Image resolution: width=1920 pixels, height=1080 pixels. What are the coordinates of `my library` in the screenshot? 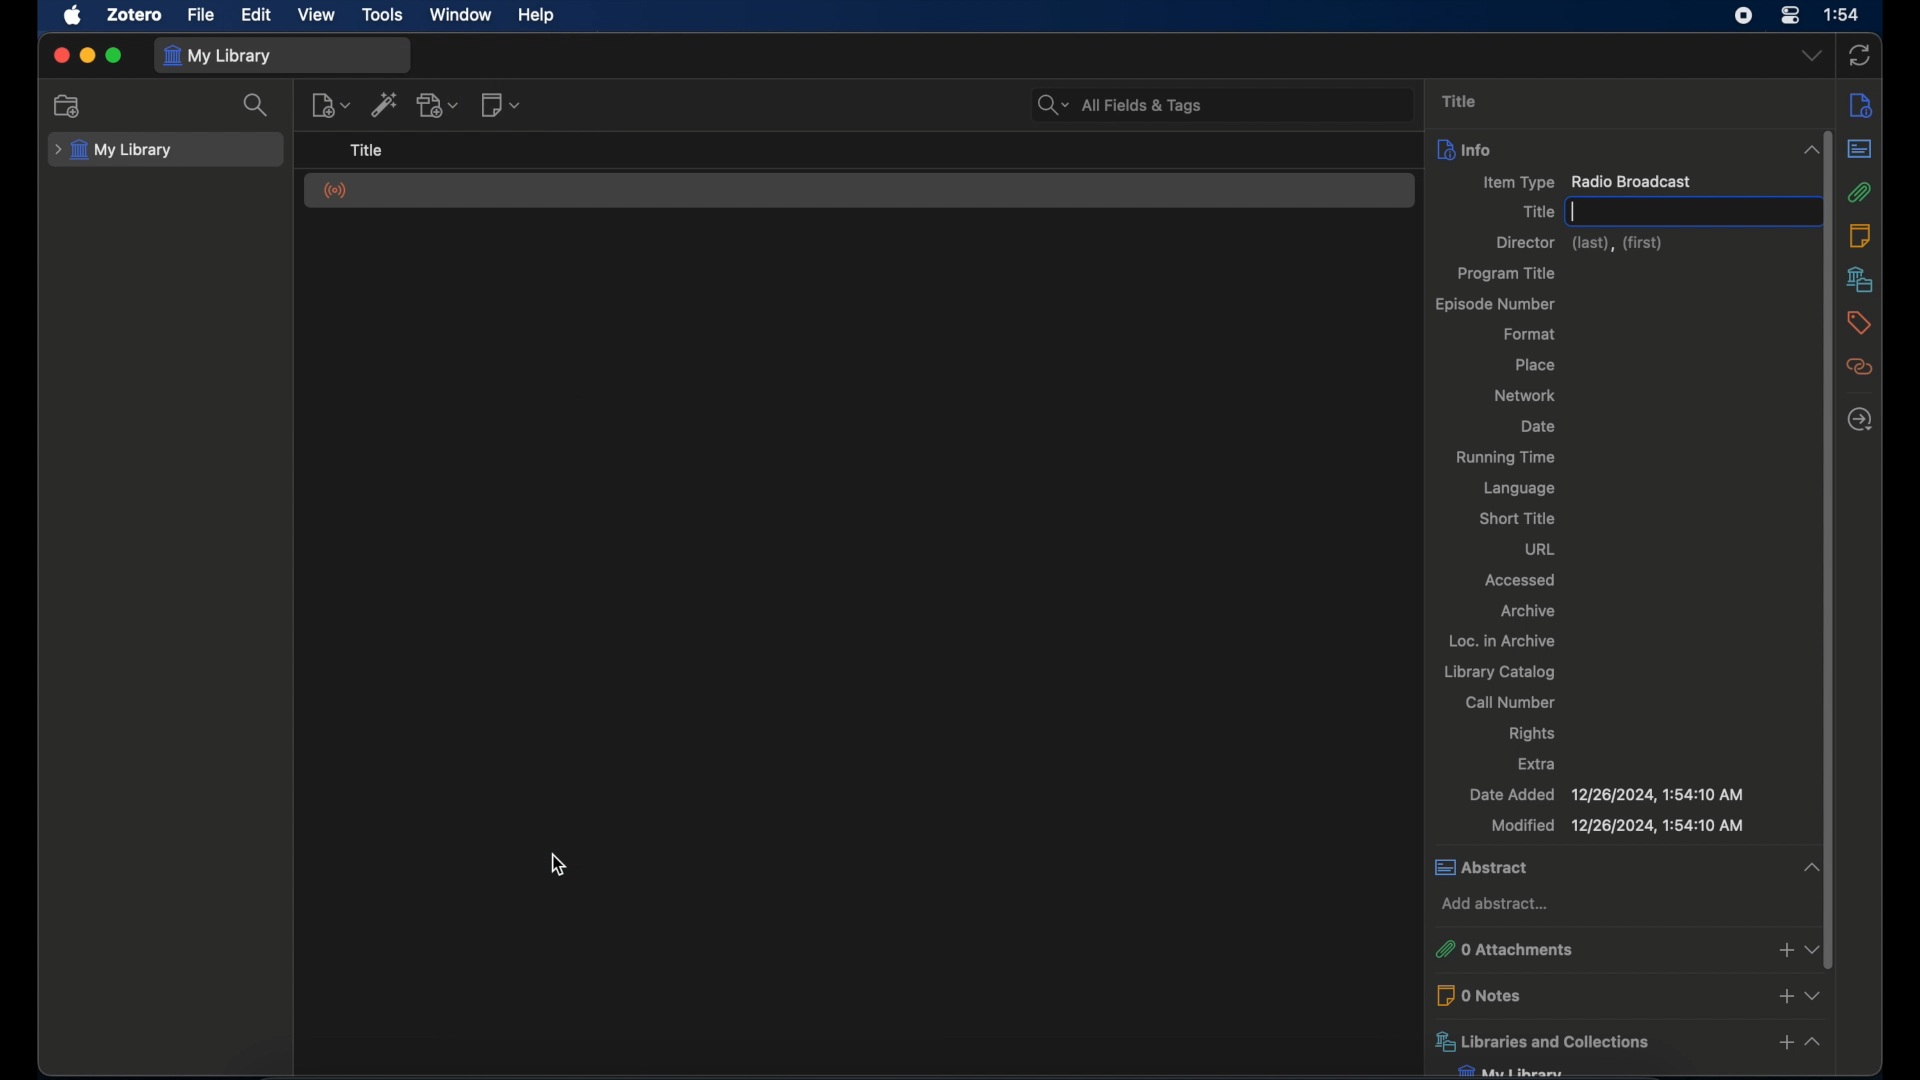 It's located at (220, 56).